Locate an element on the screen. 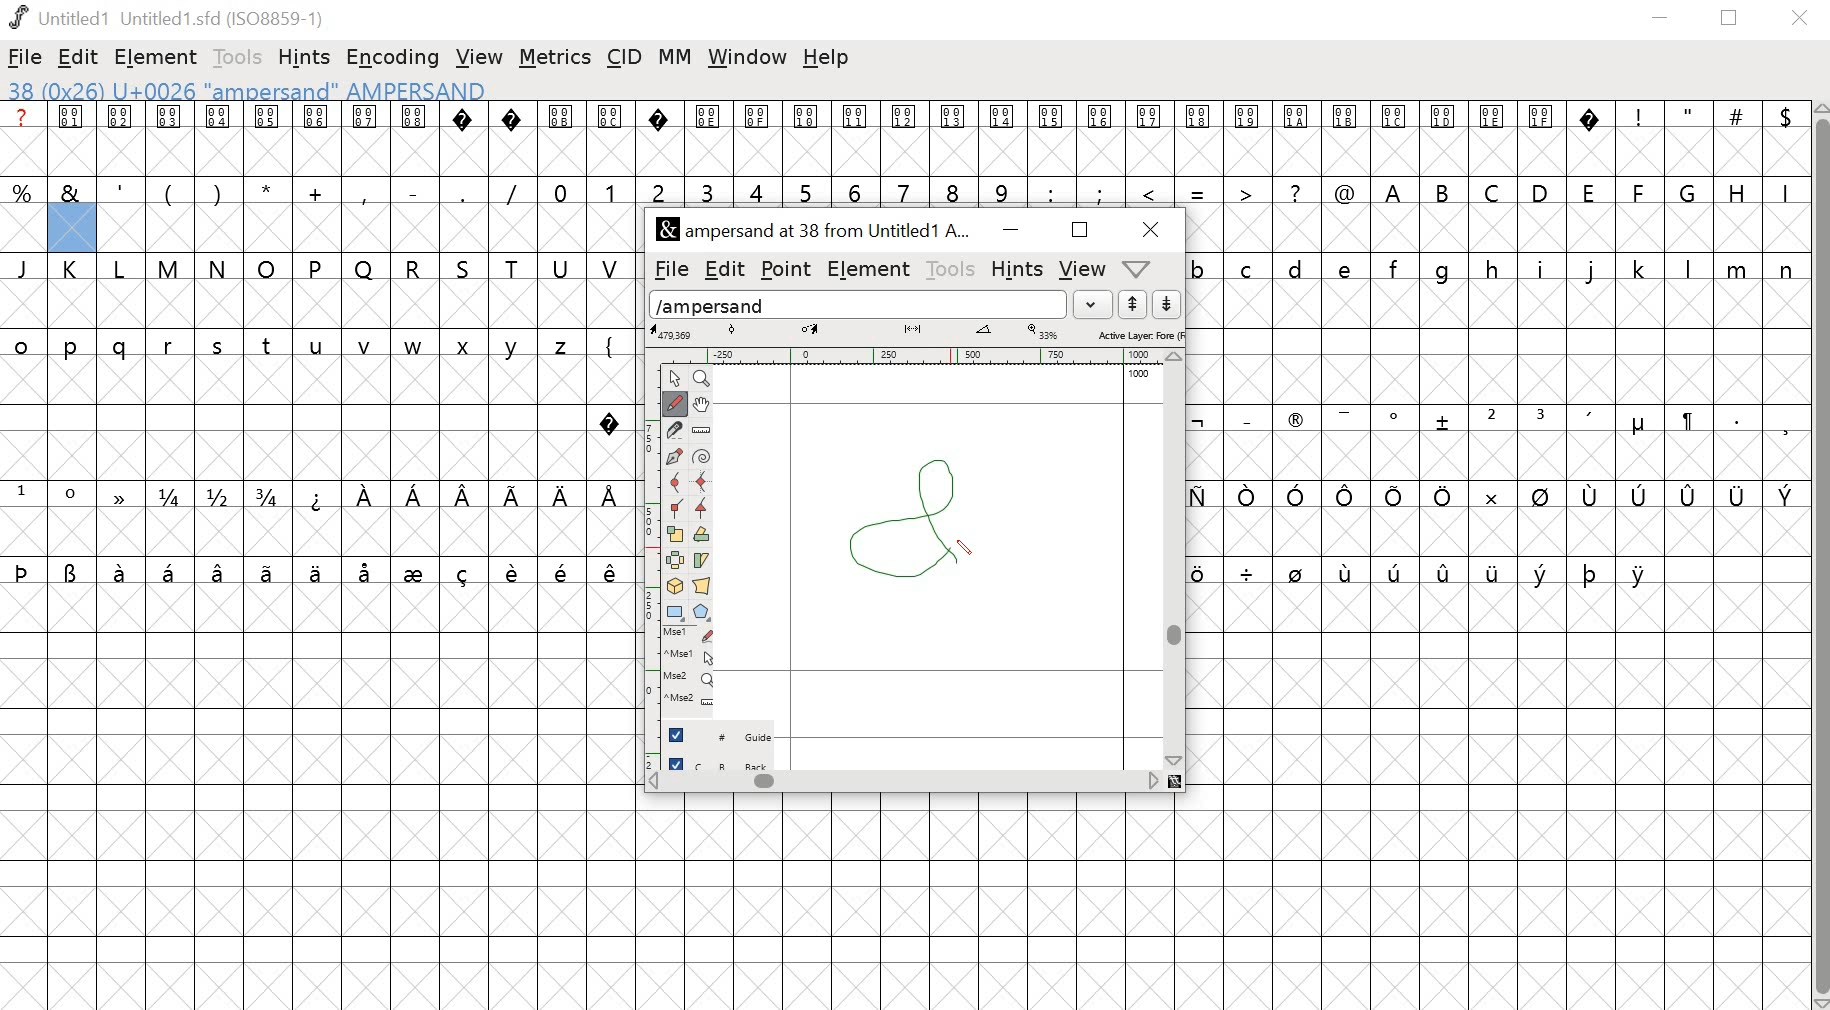  ? is located at coordinates (659, 139).